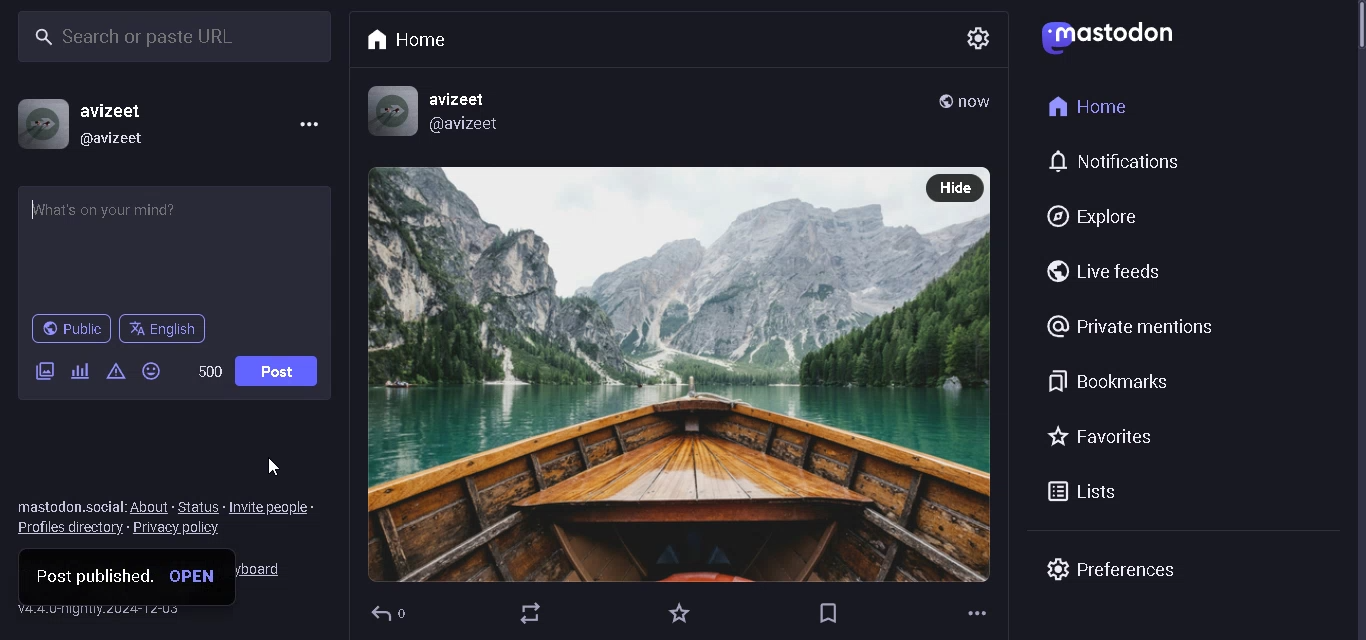  What do you see at coordinates (1131, 327) in the screenshot?
I see `private mentions` at bounding box center [1131, 327].